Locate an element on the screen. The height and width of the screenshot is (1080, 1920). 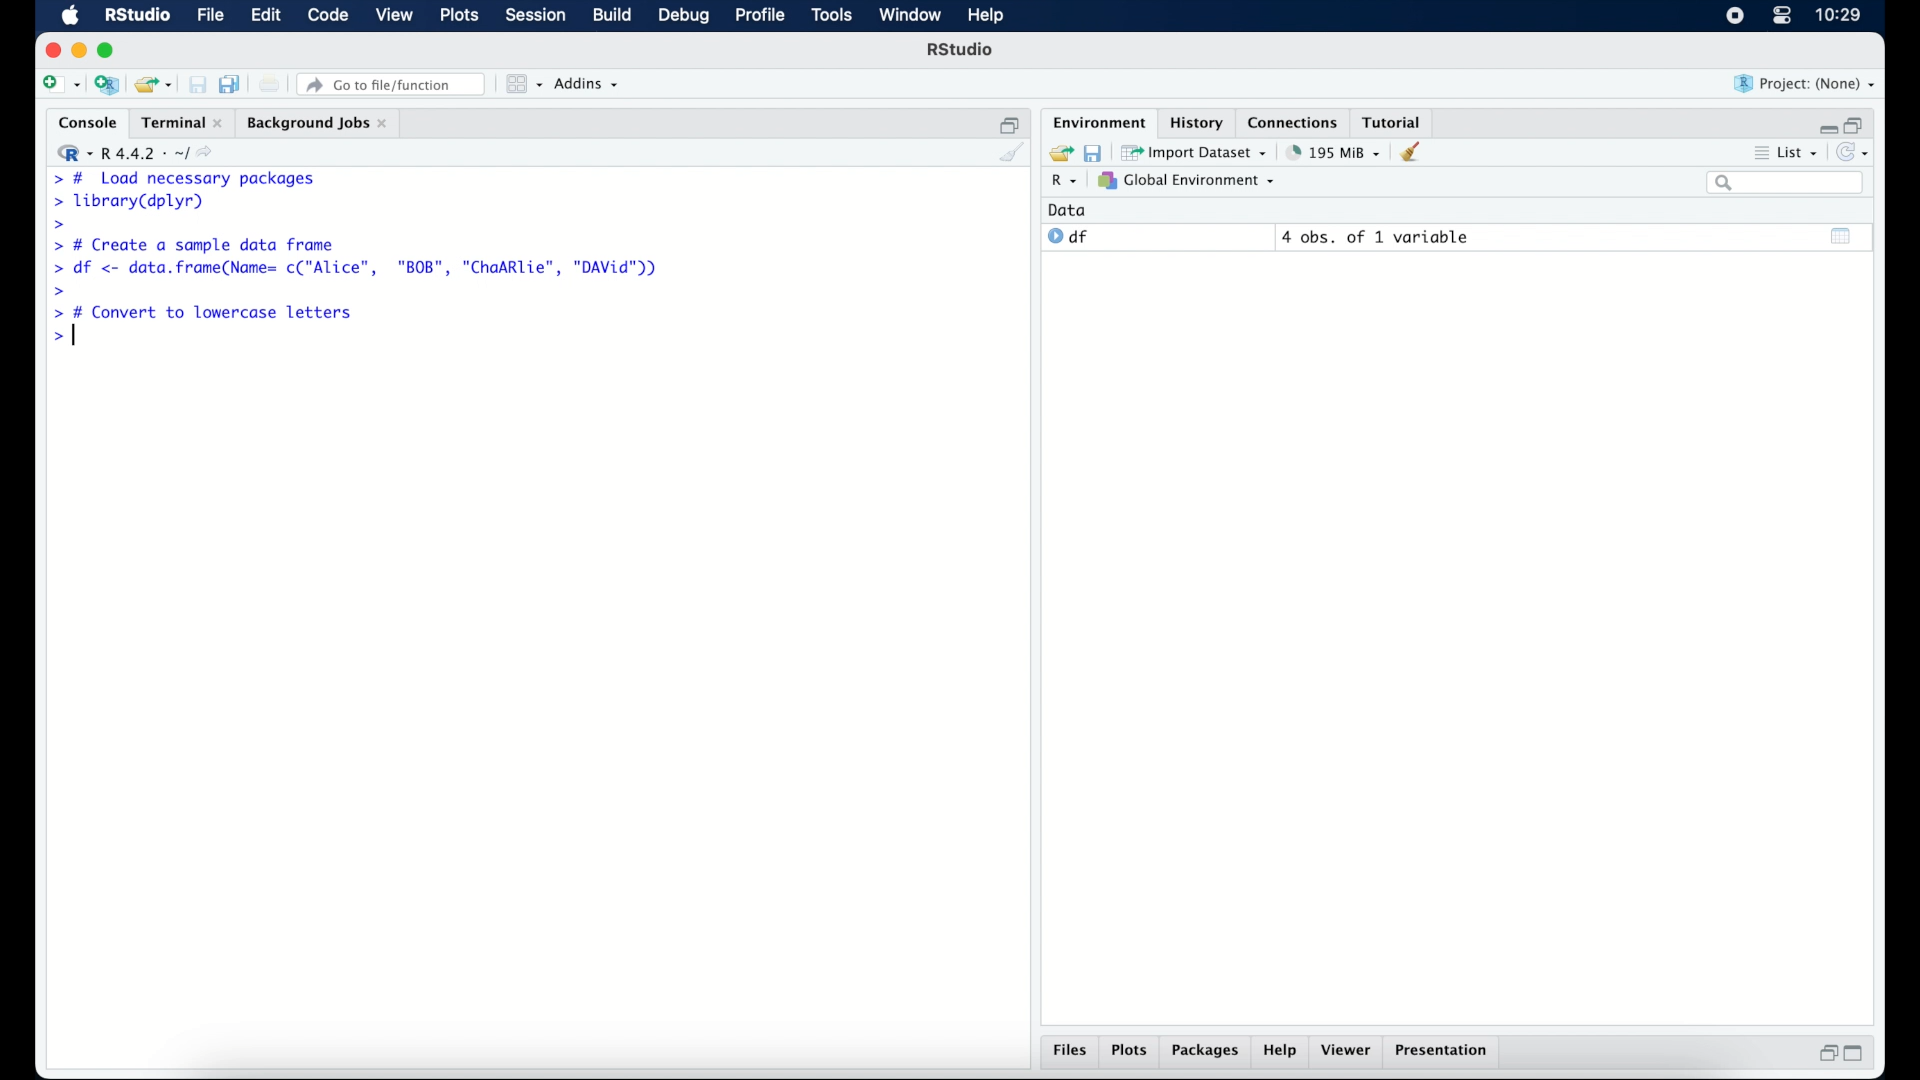
load existing project is located at coordinates (152, 85).